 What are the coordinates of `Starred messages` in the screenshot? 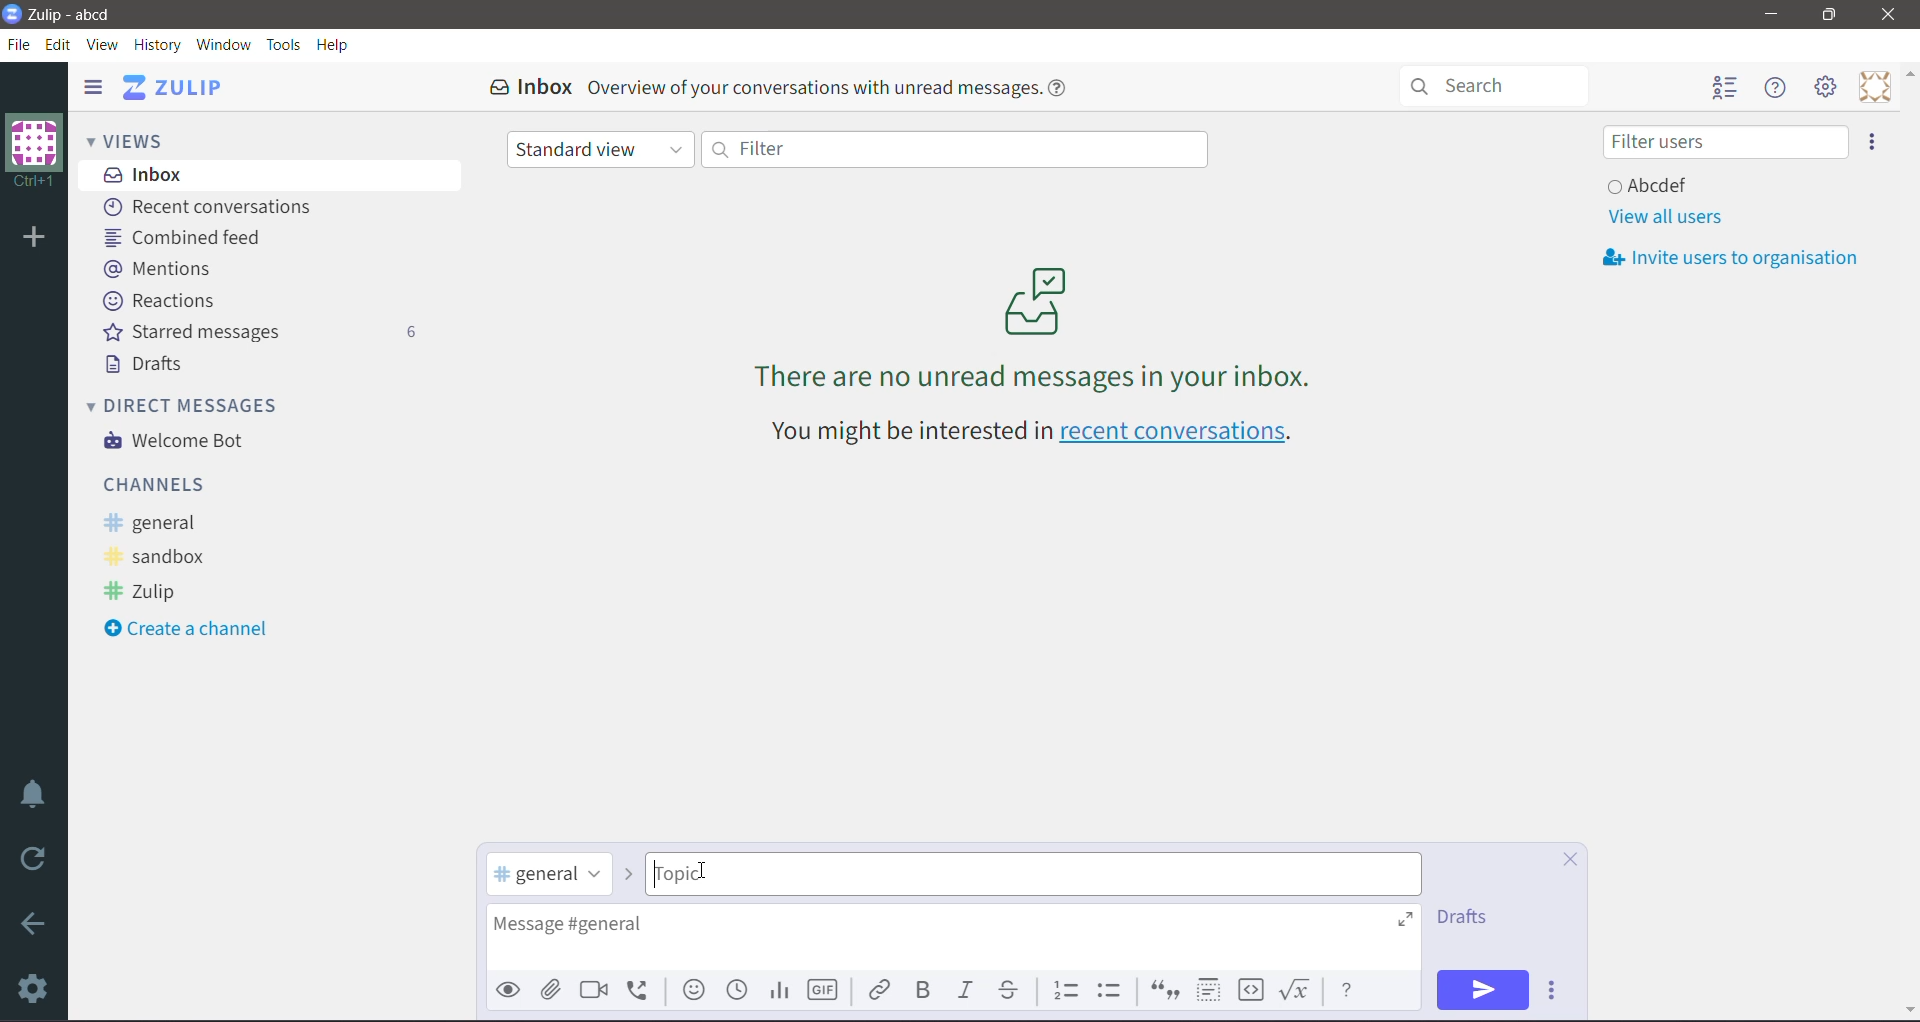 It's located at (259, 331).